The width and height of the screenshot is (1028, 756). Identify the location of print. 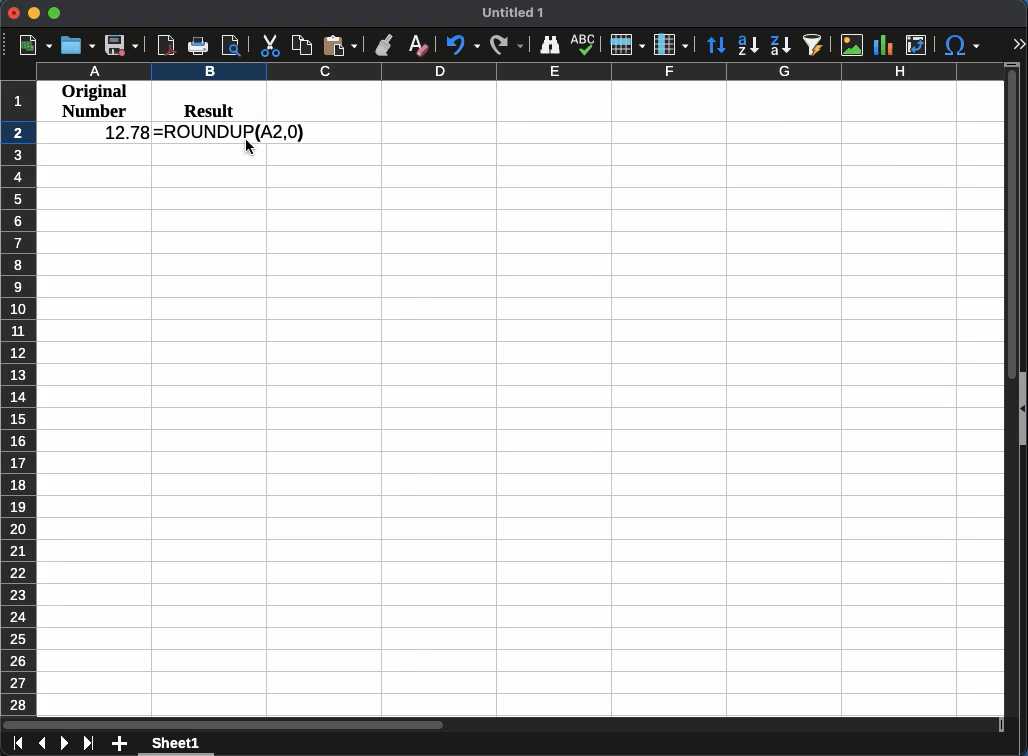
(200, 45).